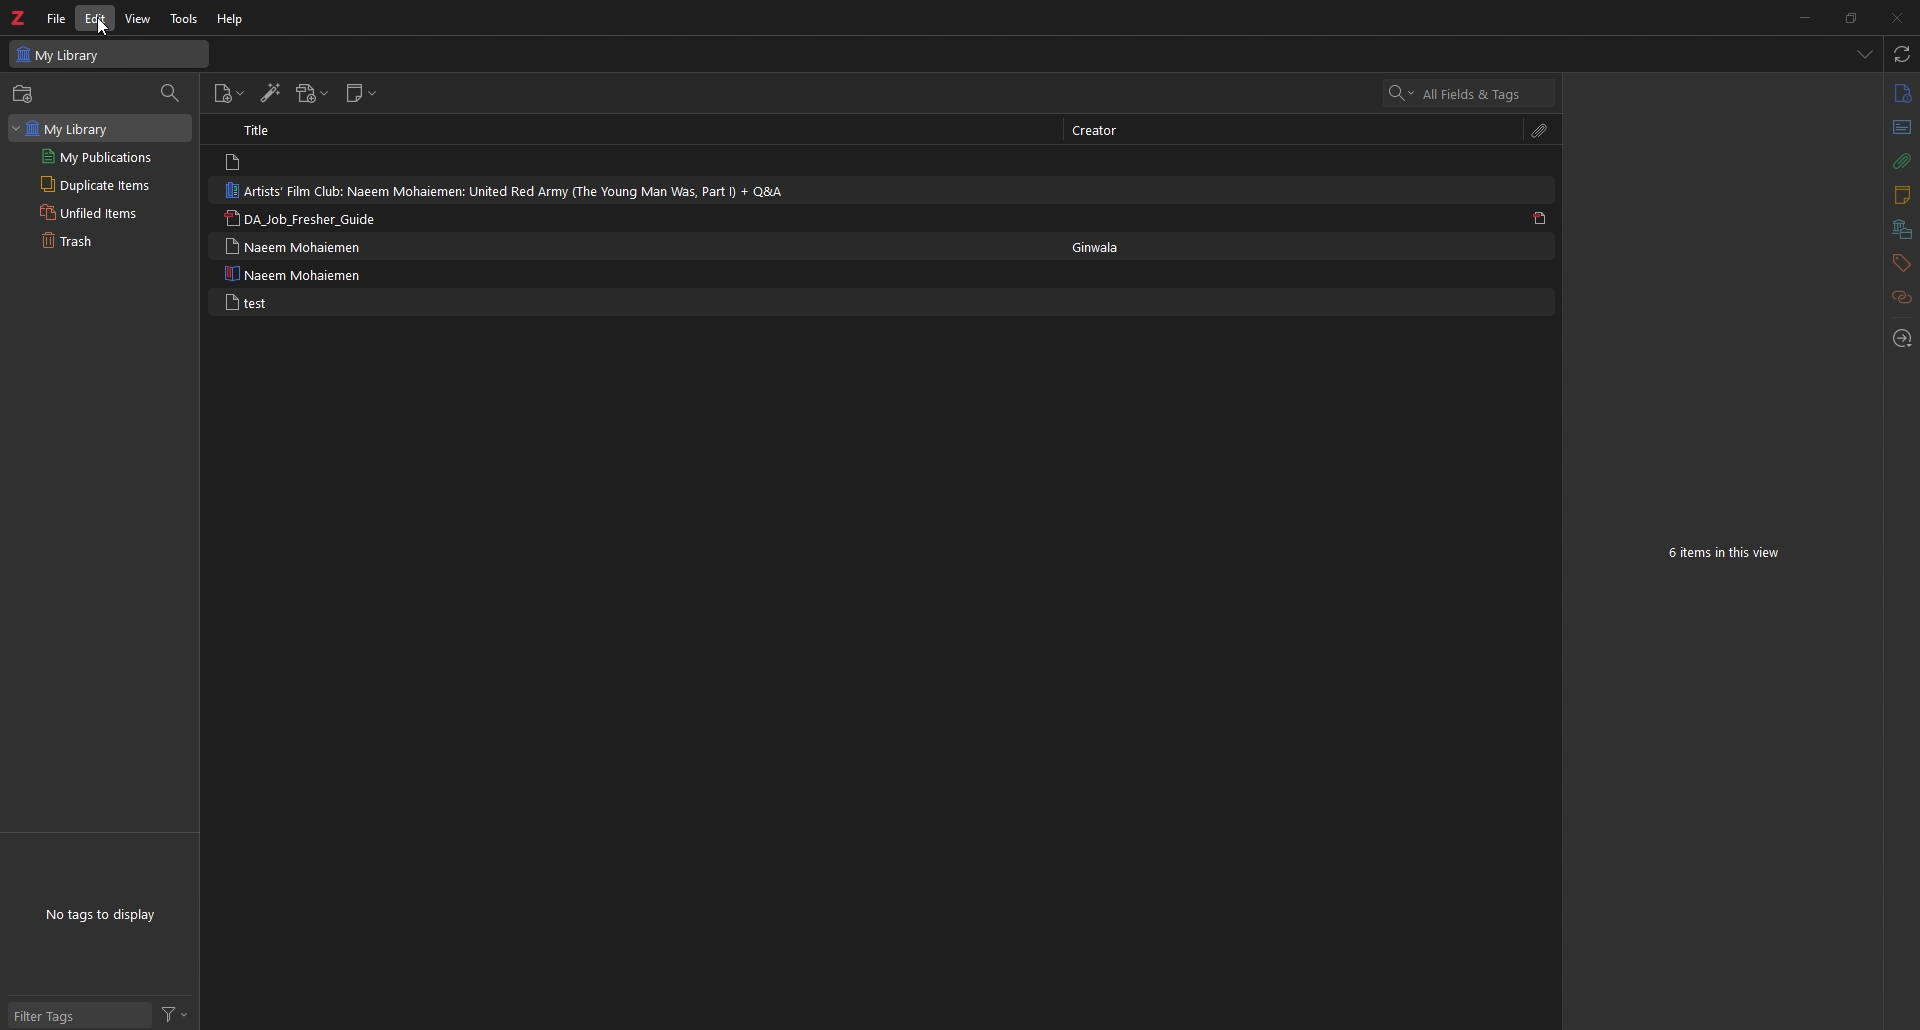 The height and width of the screenshot is (1030, 1920). I want to click on info, so click(1901, 94).